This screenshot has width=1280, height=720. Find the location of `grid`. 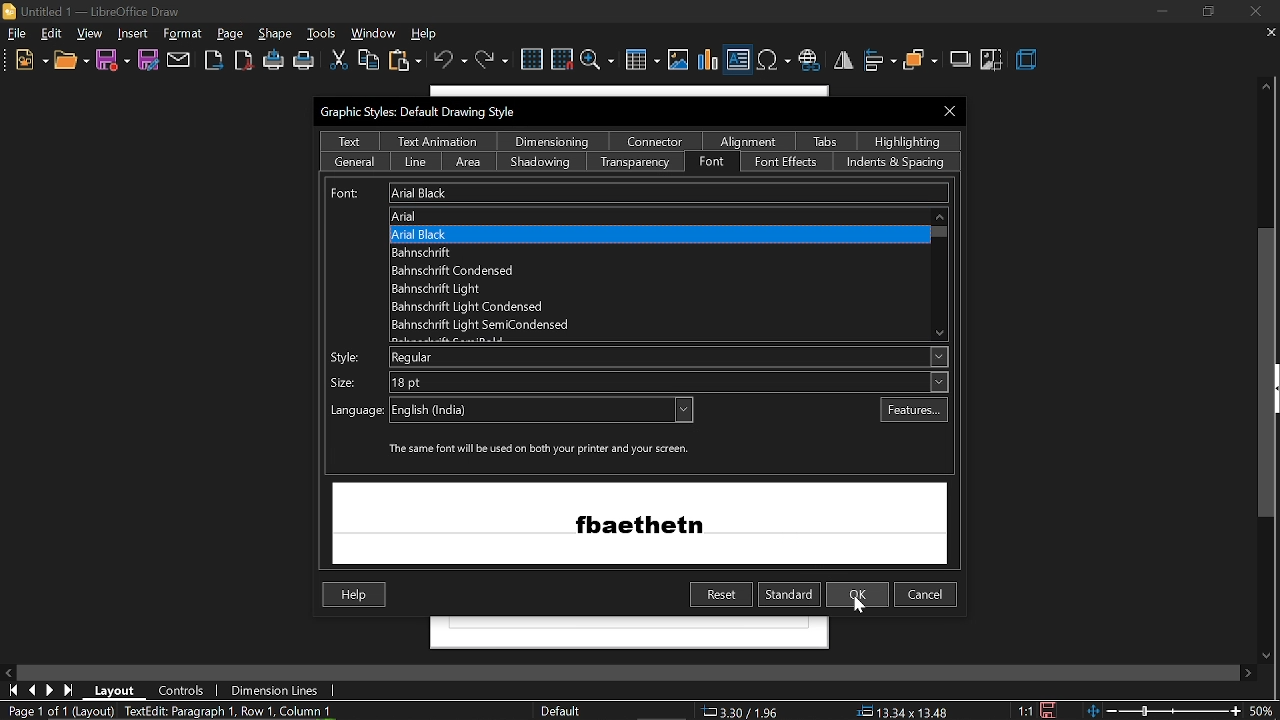

grid is located at coordinates (531, 60).